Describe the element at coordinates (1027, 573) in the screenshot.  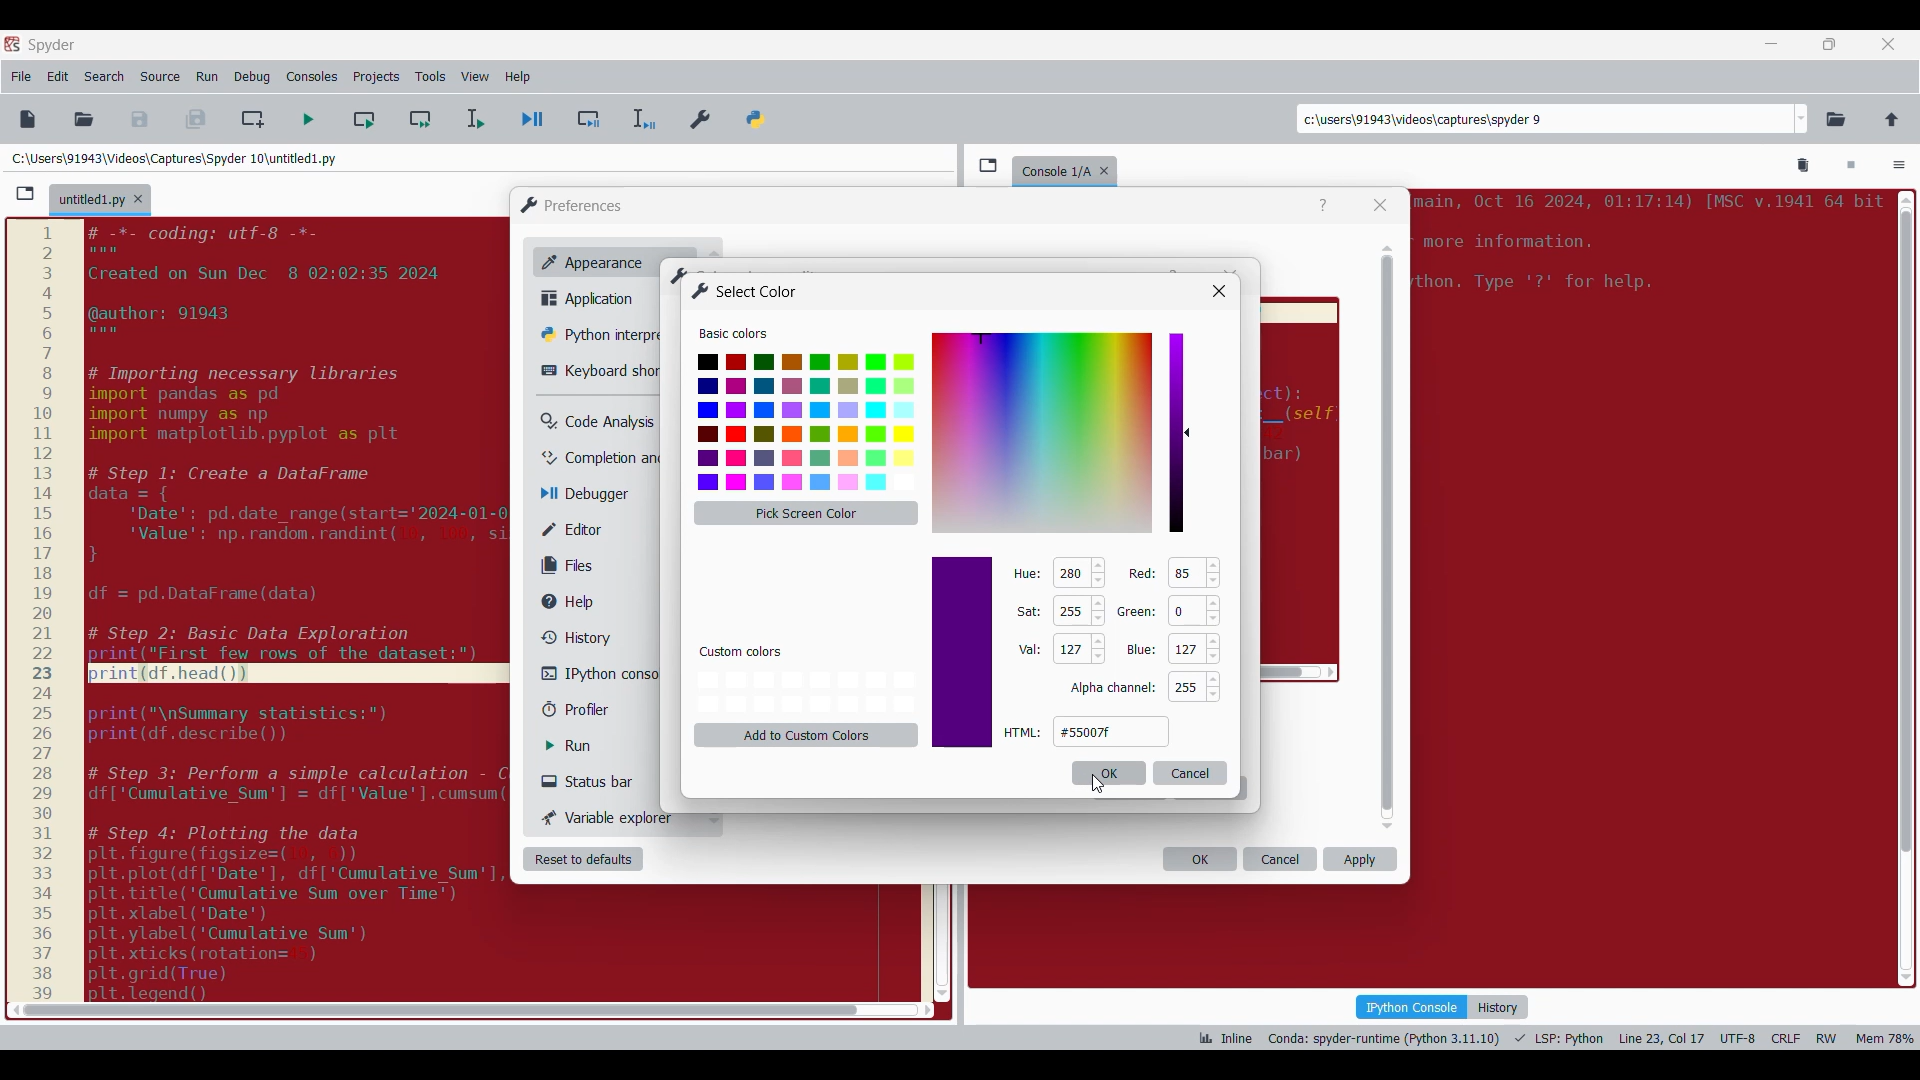
I see `hue` at that location.